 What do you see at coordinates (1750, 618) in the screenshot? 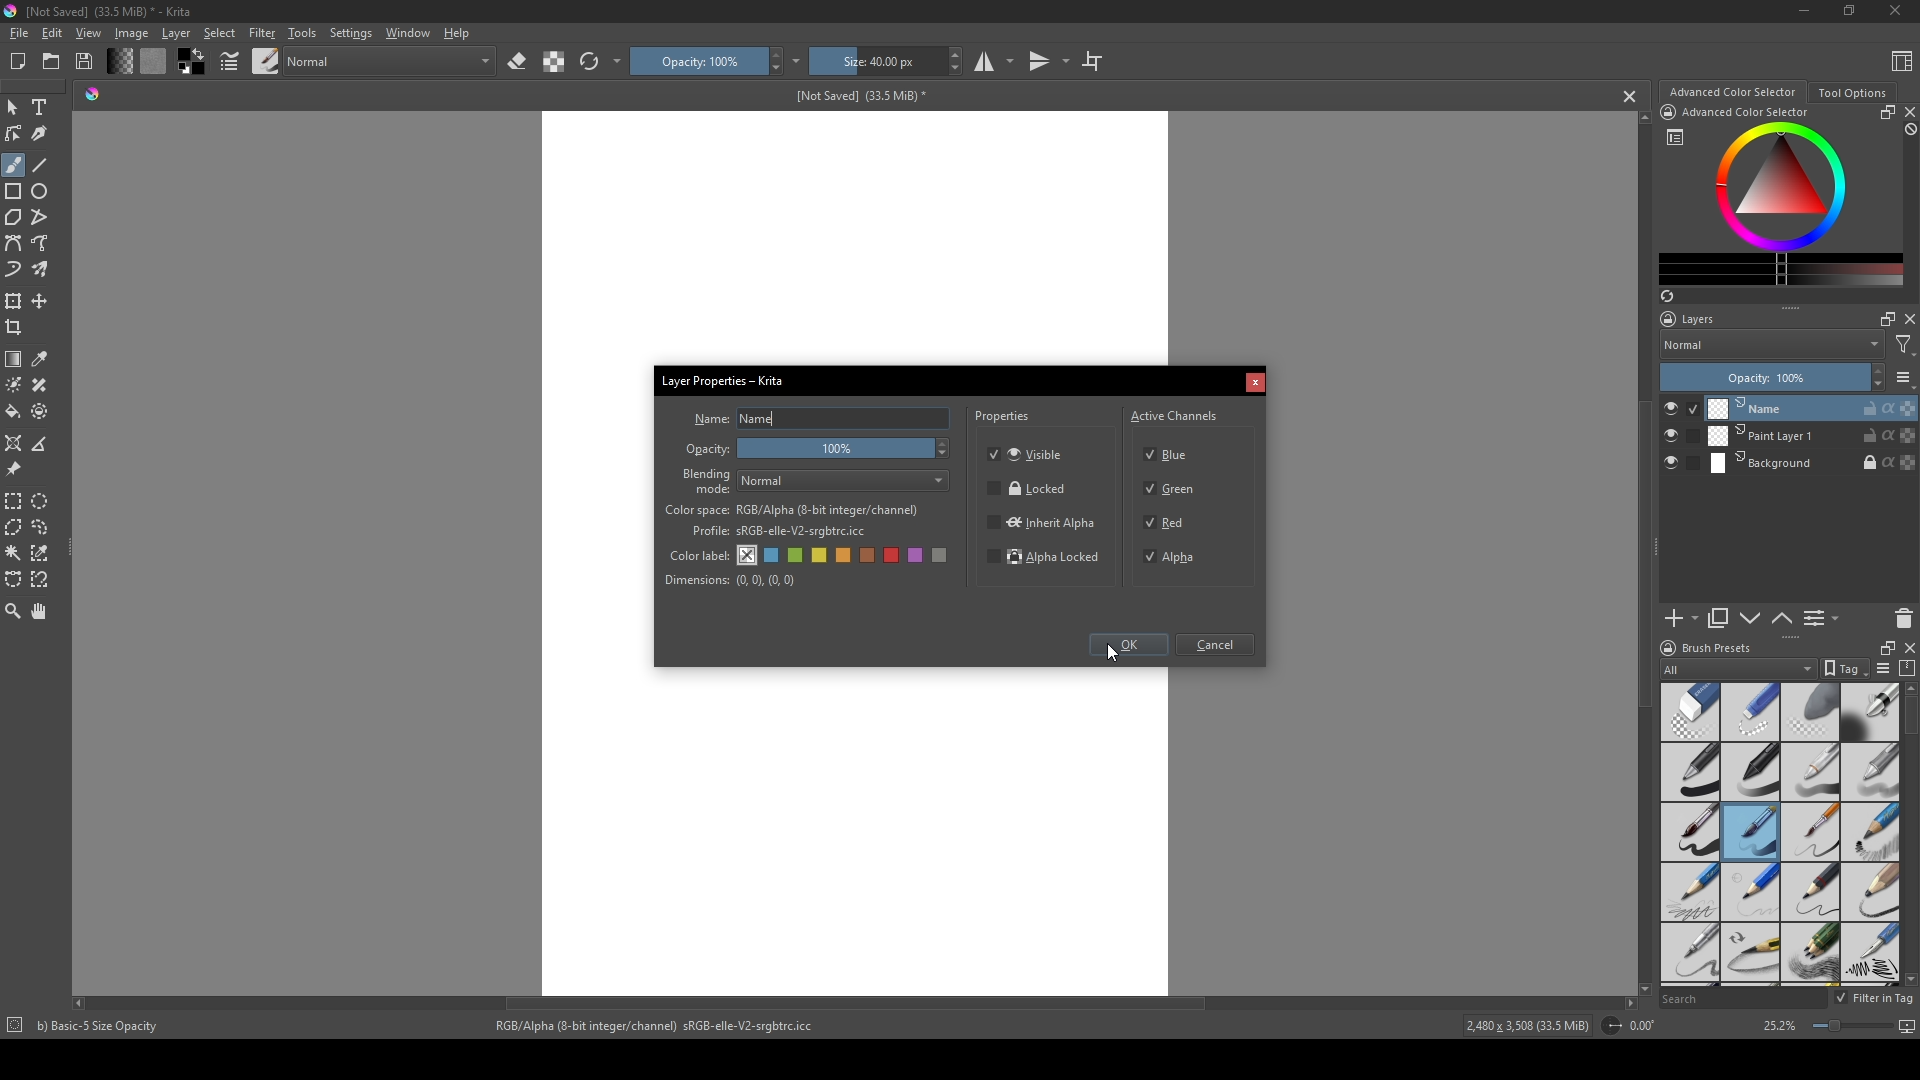
I see `down` at bounding box center [1750, 618].